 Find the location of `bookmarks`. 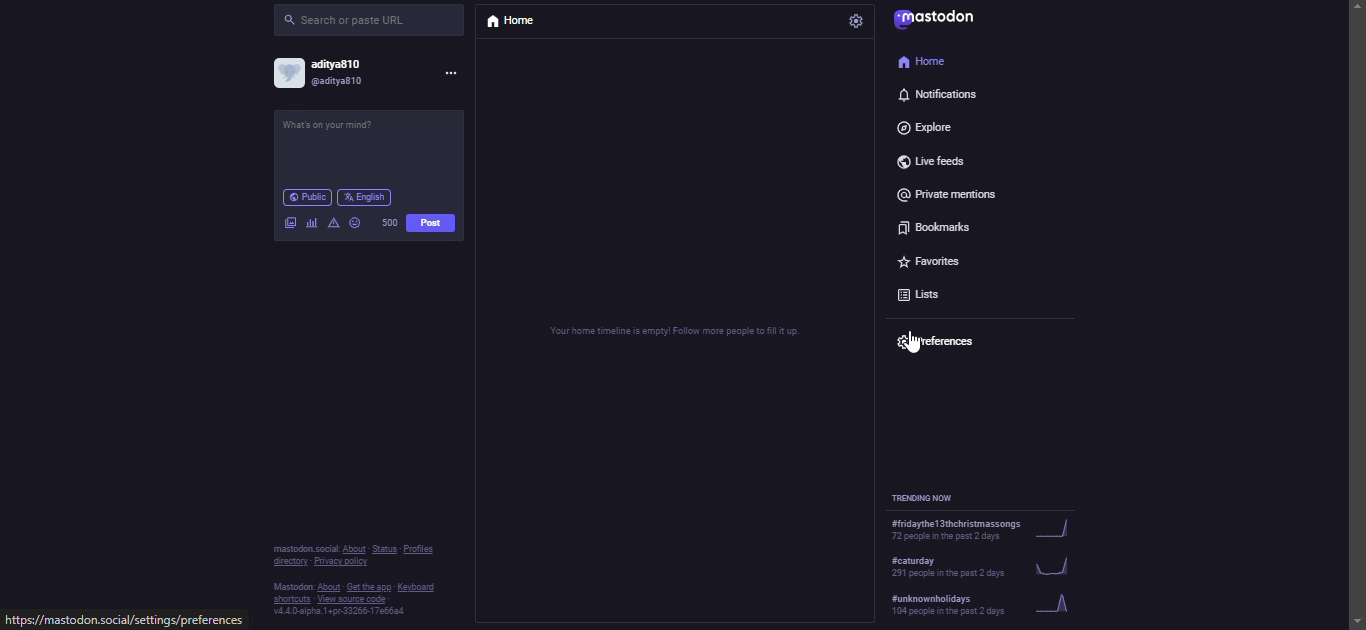

bookmarks is located at coordinates (938, 224).